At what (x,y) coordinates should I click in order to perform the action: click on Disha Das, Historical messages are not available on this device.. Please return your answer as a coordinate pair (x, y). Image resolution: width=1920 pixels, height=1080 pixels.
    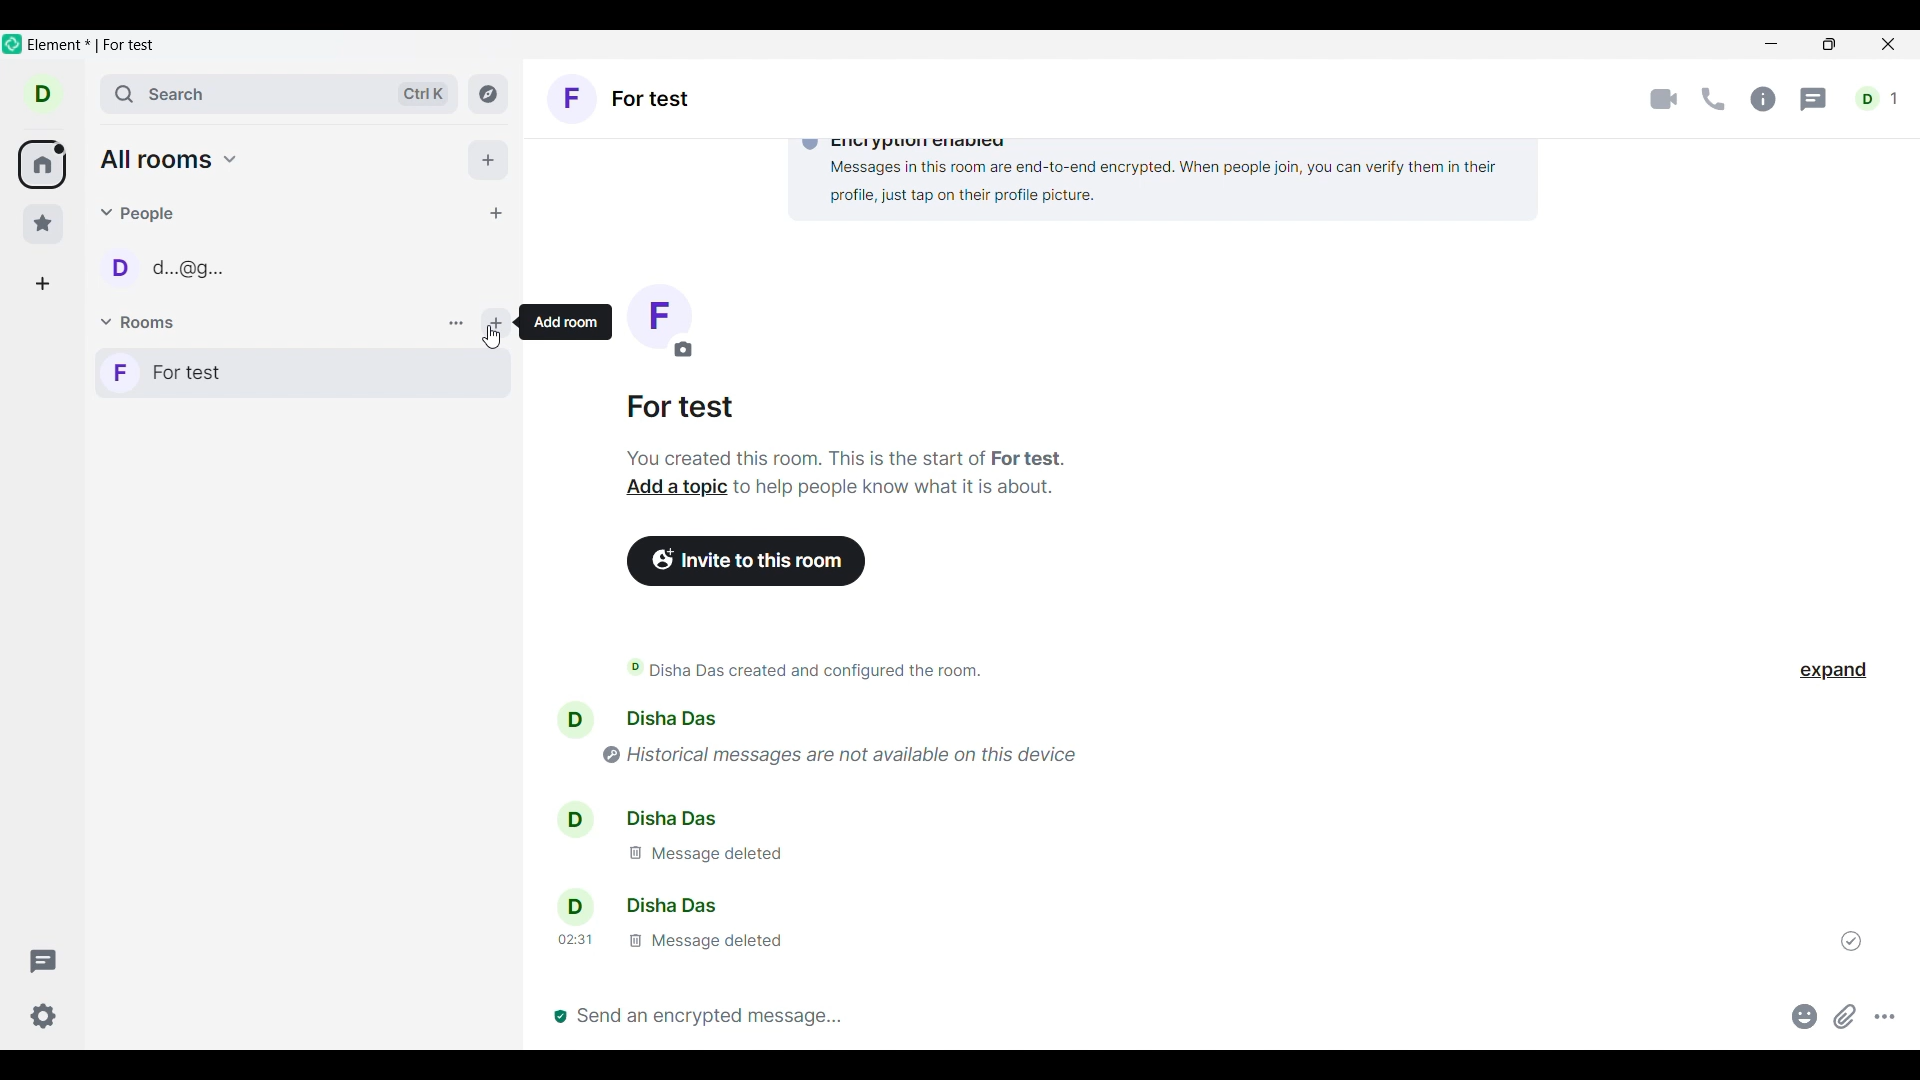
    Looking at the image, I should click on (960, 736).